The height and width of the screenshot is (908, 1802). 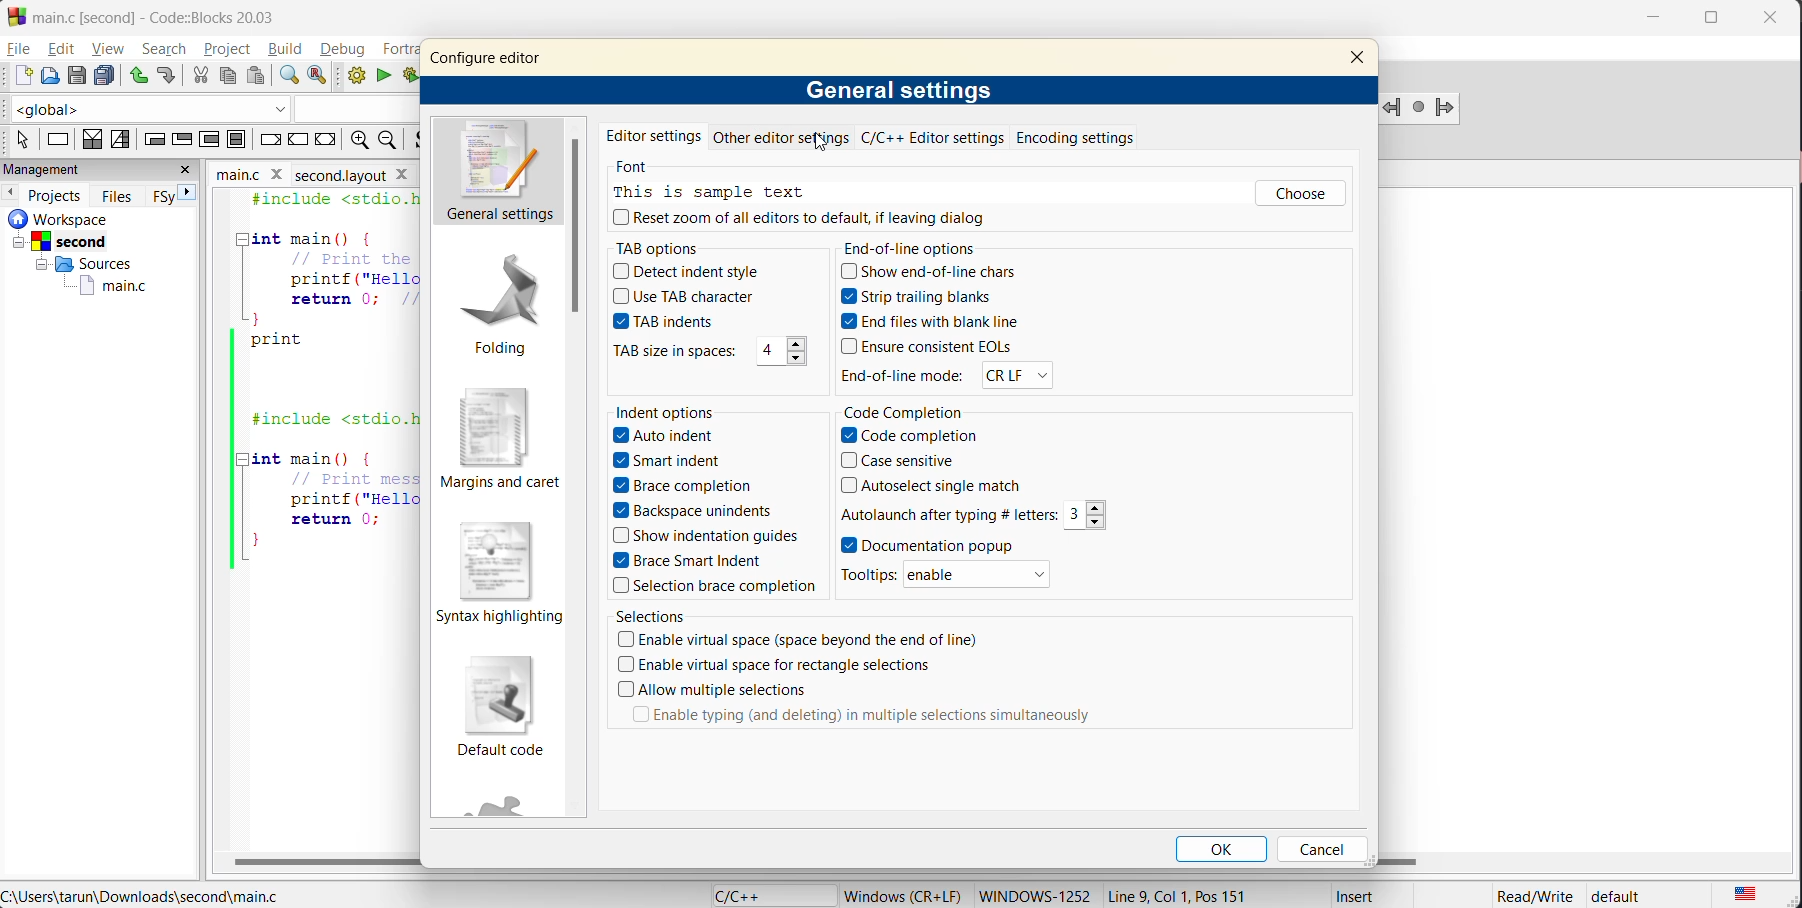 What do you see at coordinates (800, 218) in the screenshot?
I see `reset zoom all editors to default` at bounding box center [800, 218].